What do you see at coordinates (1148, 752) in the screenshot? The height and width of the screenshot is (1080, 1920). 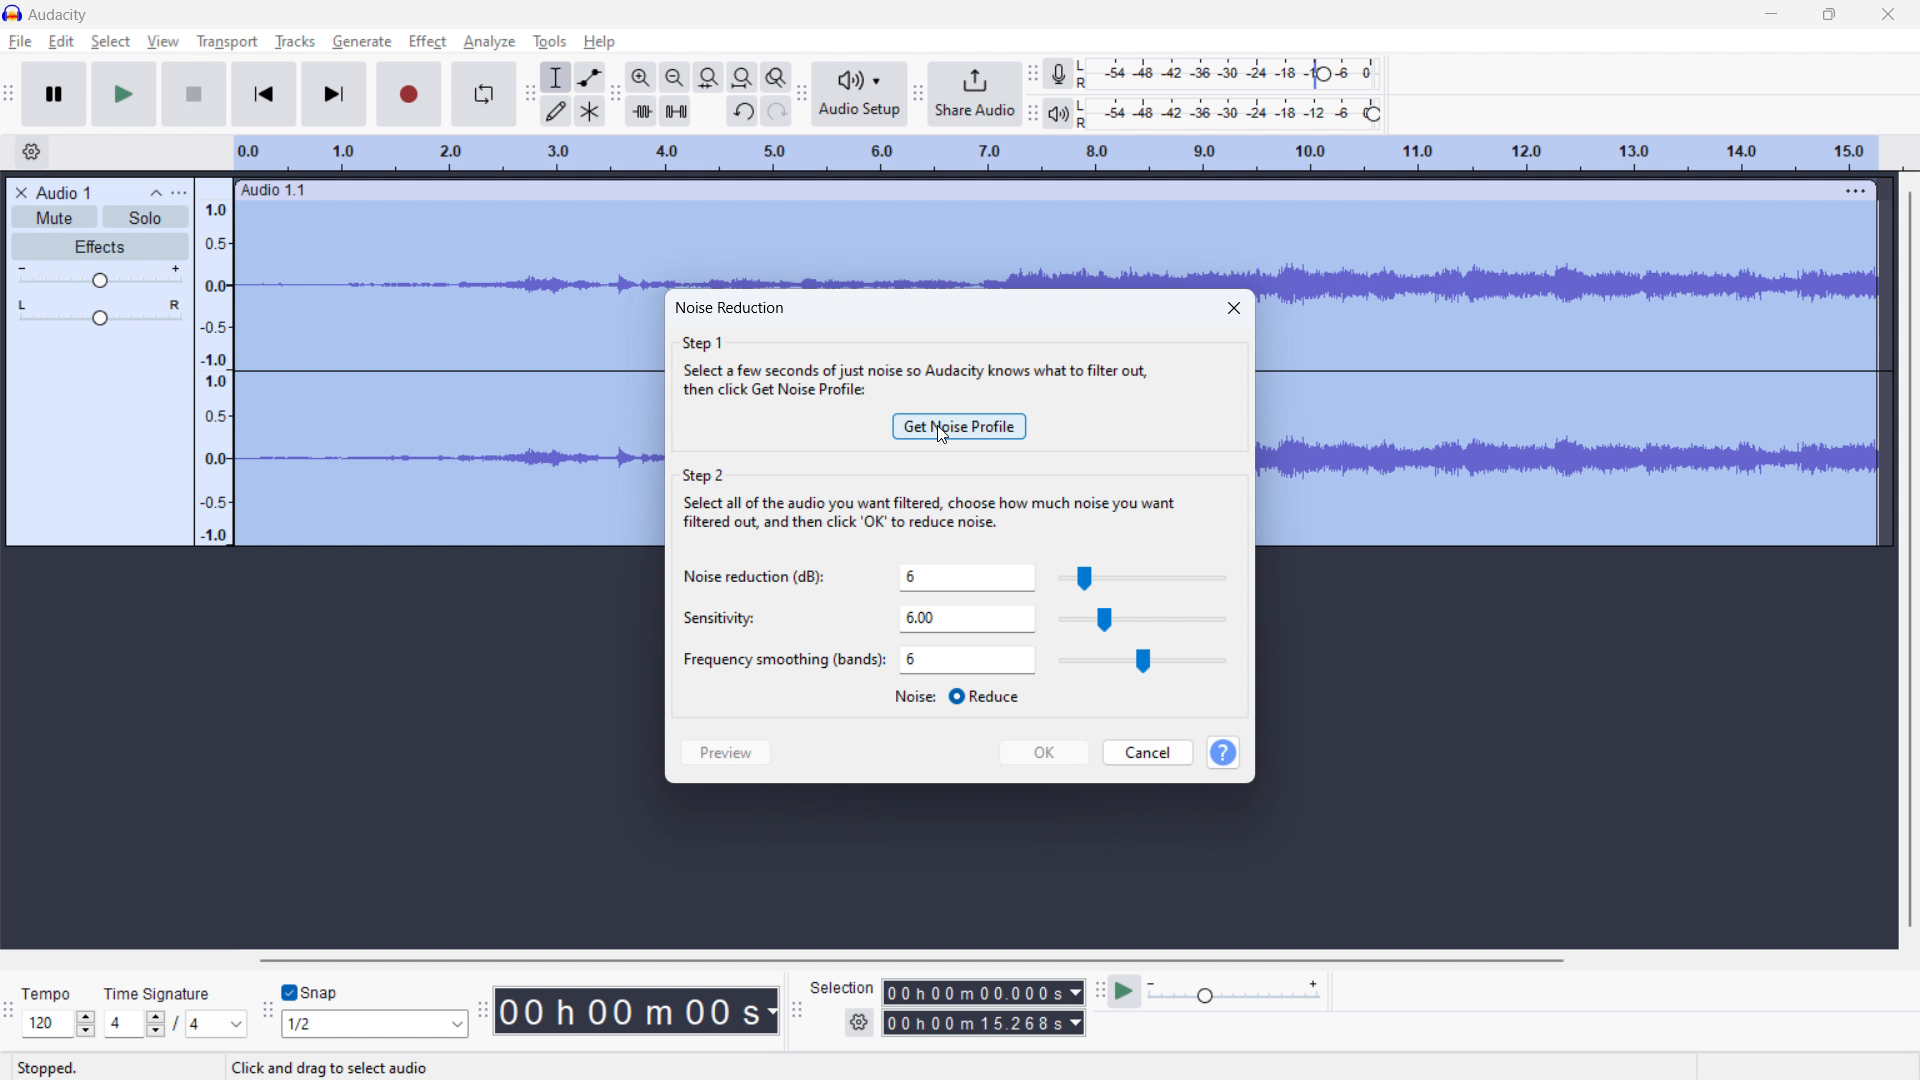 I see `cancel` at bounding box center [1148, 752].